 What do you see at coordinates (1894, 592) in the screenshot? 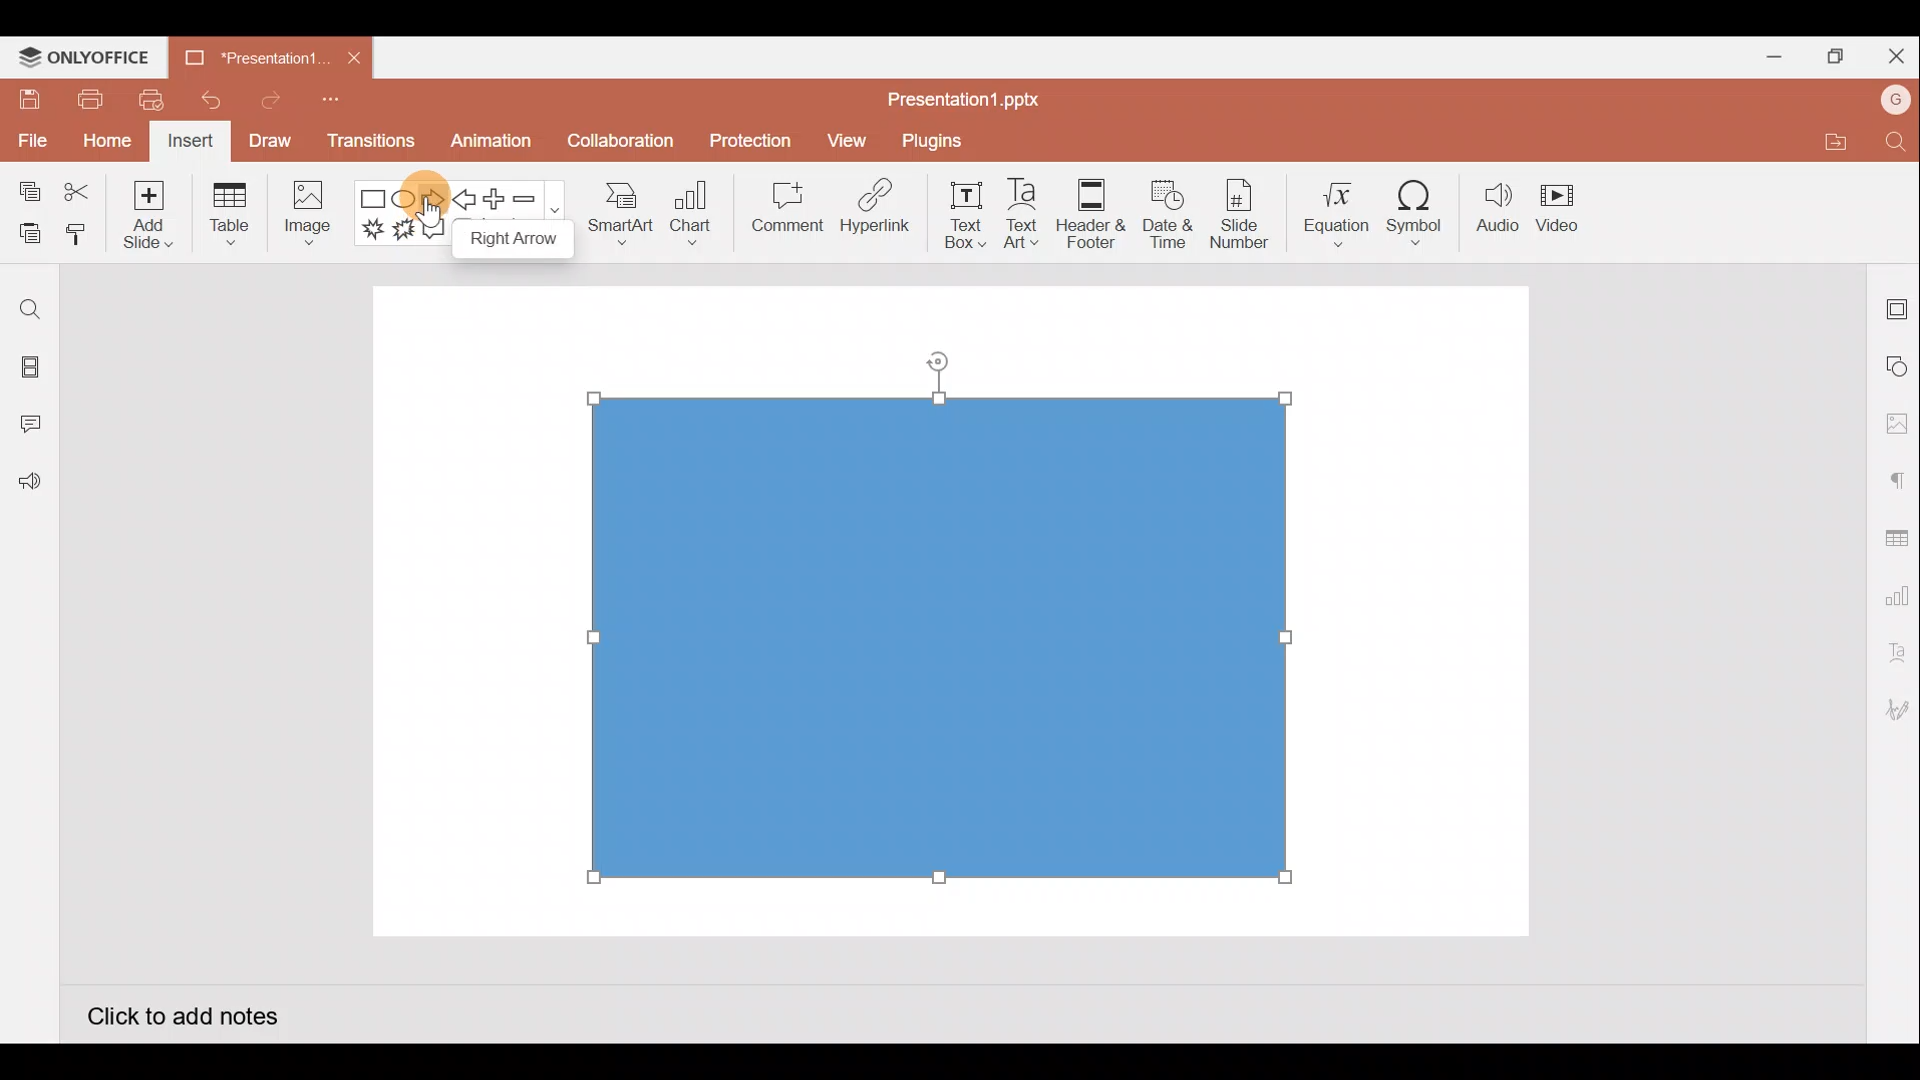
I see `Chart settings` at bounding box center [1894, 592].